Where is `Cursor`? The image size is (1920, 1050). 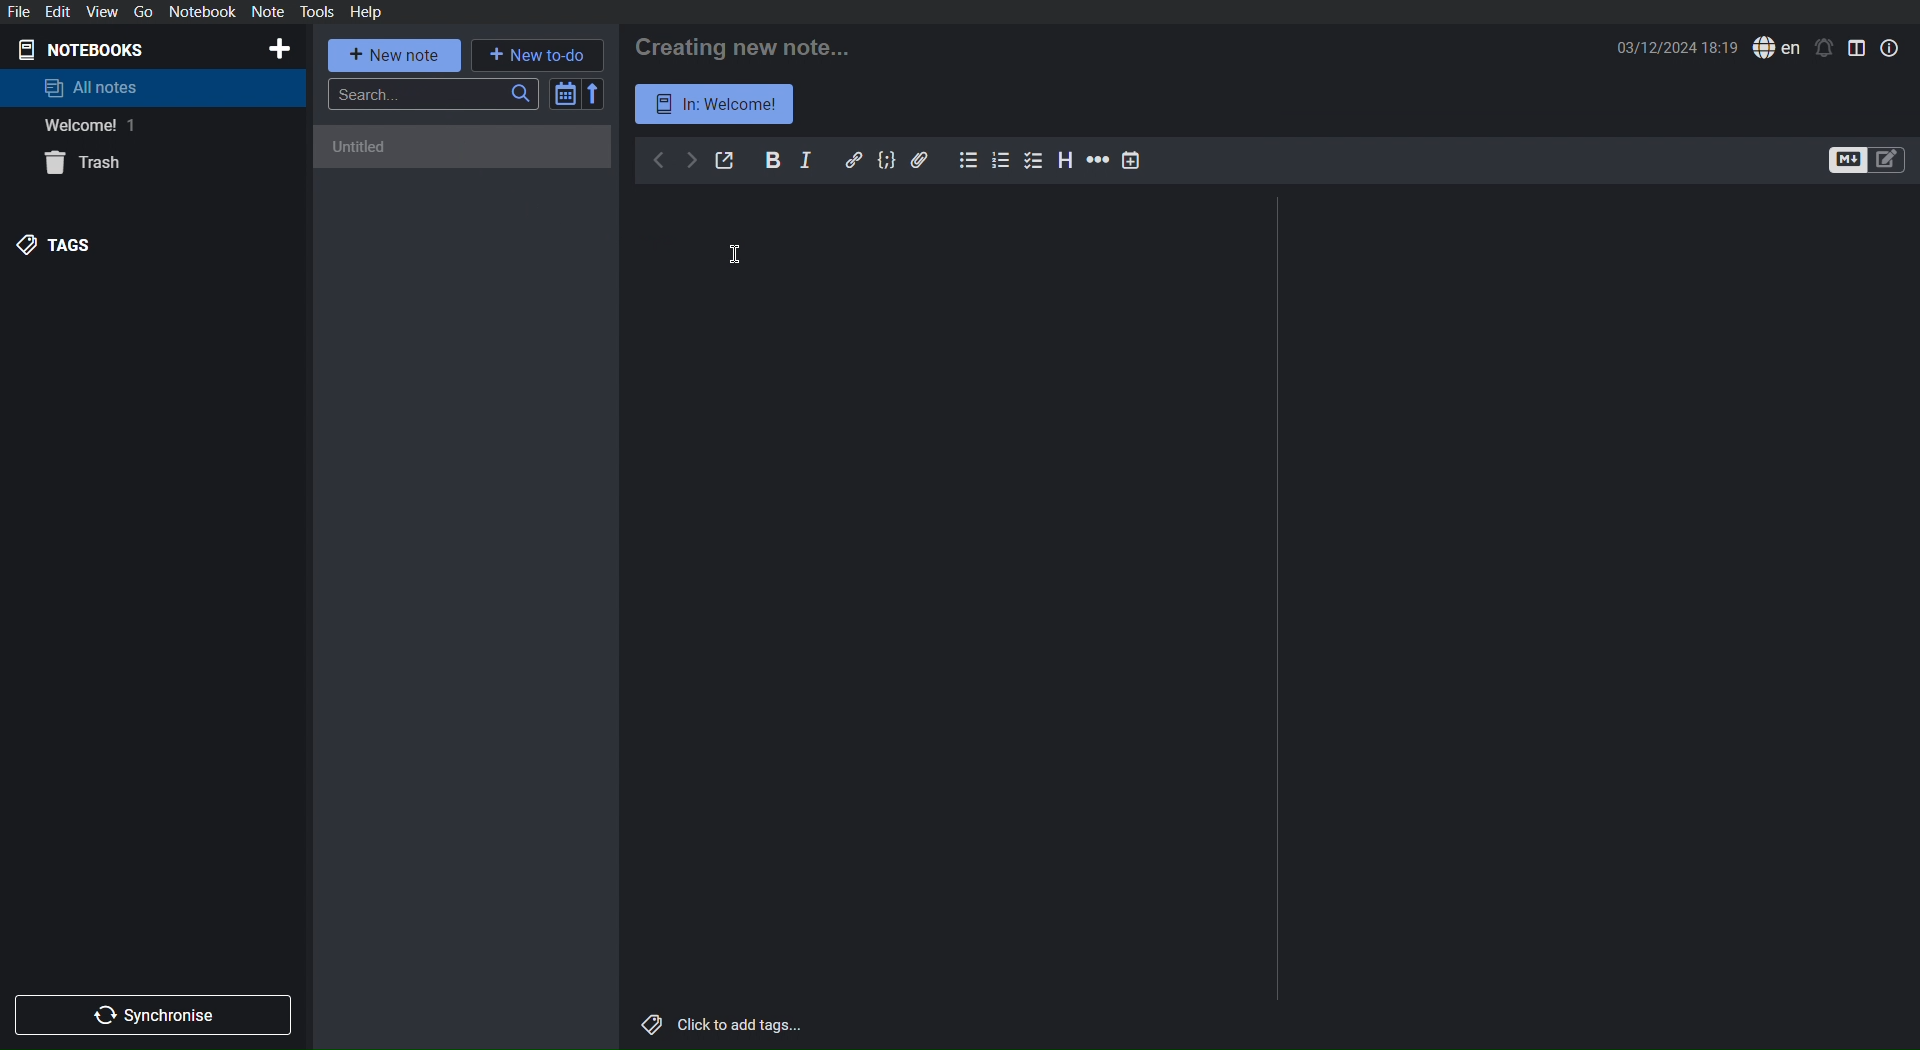
Cursor is located at coordinates (733, 250).